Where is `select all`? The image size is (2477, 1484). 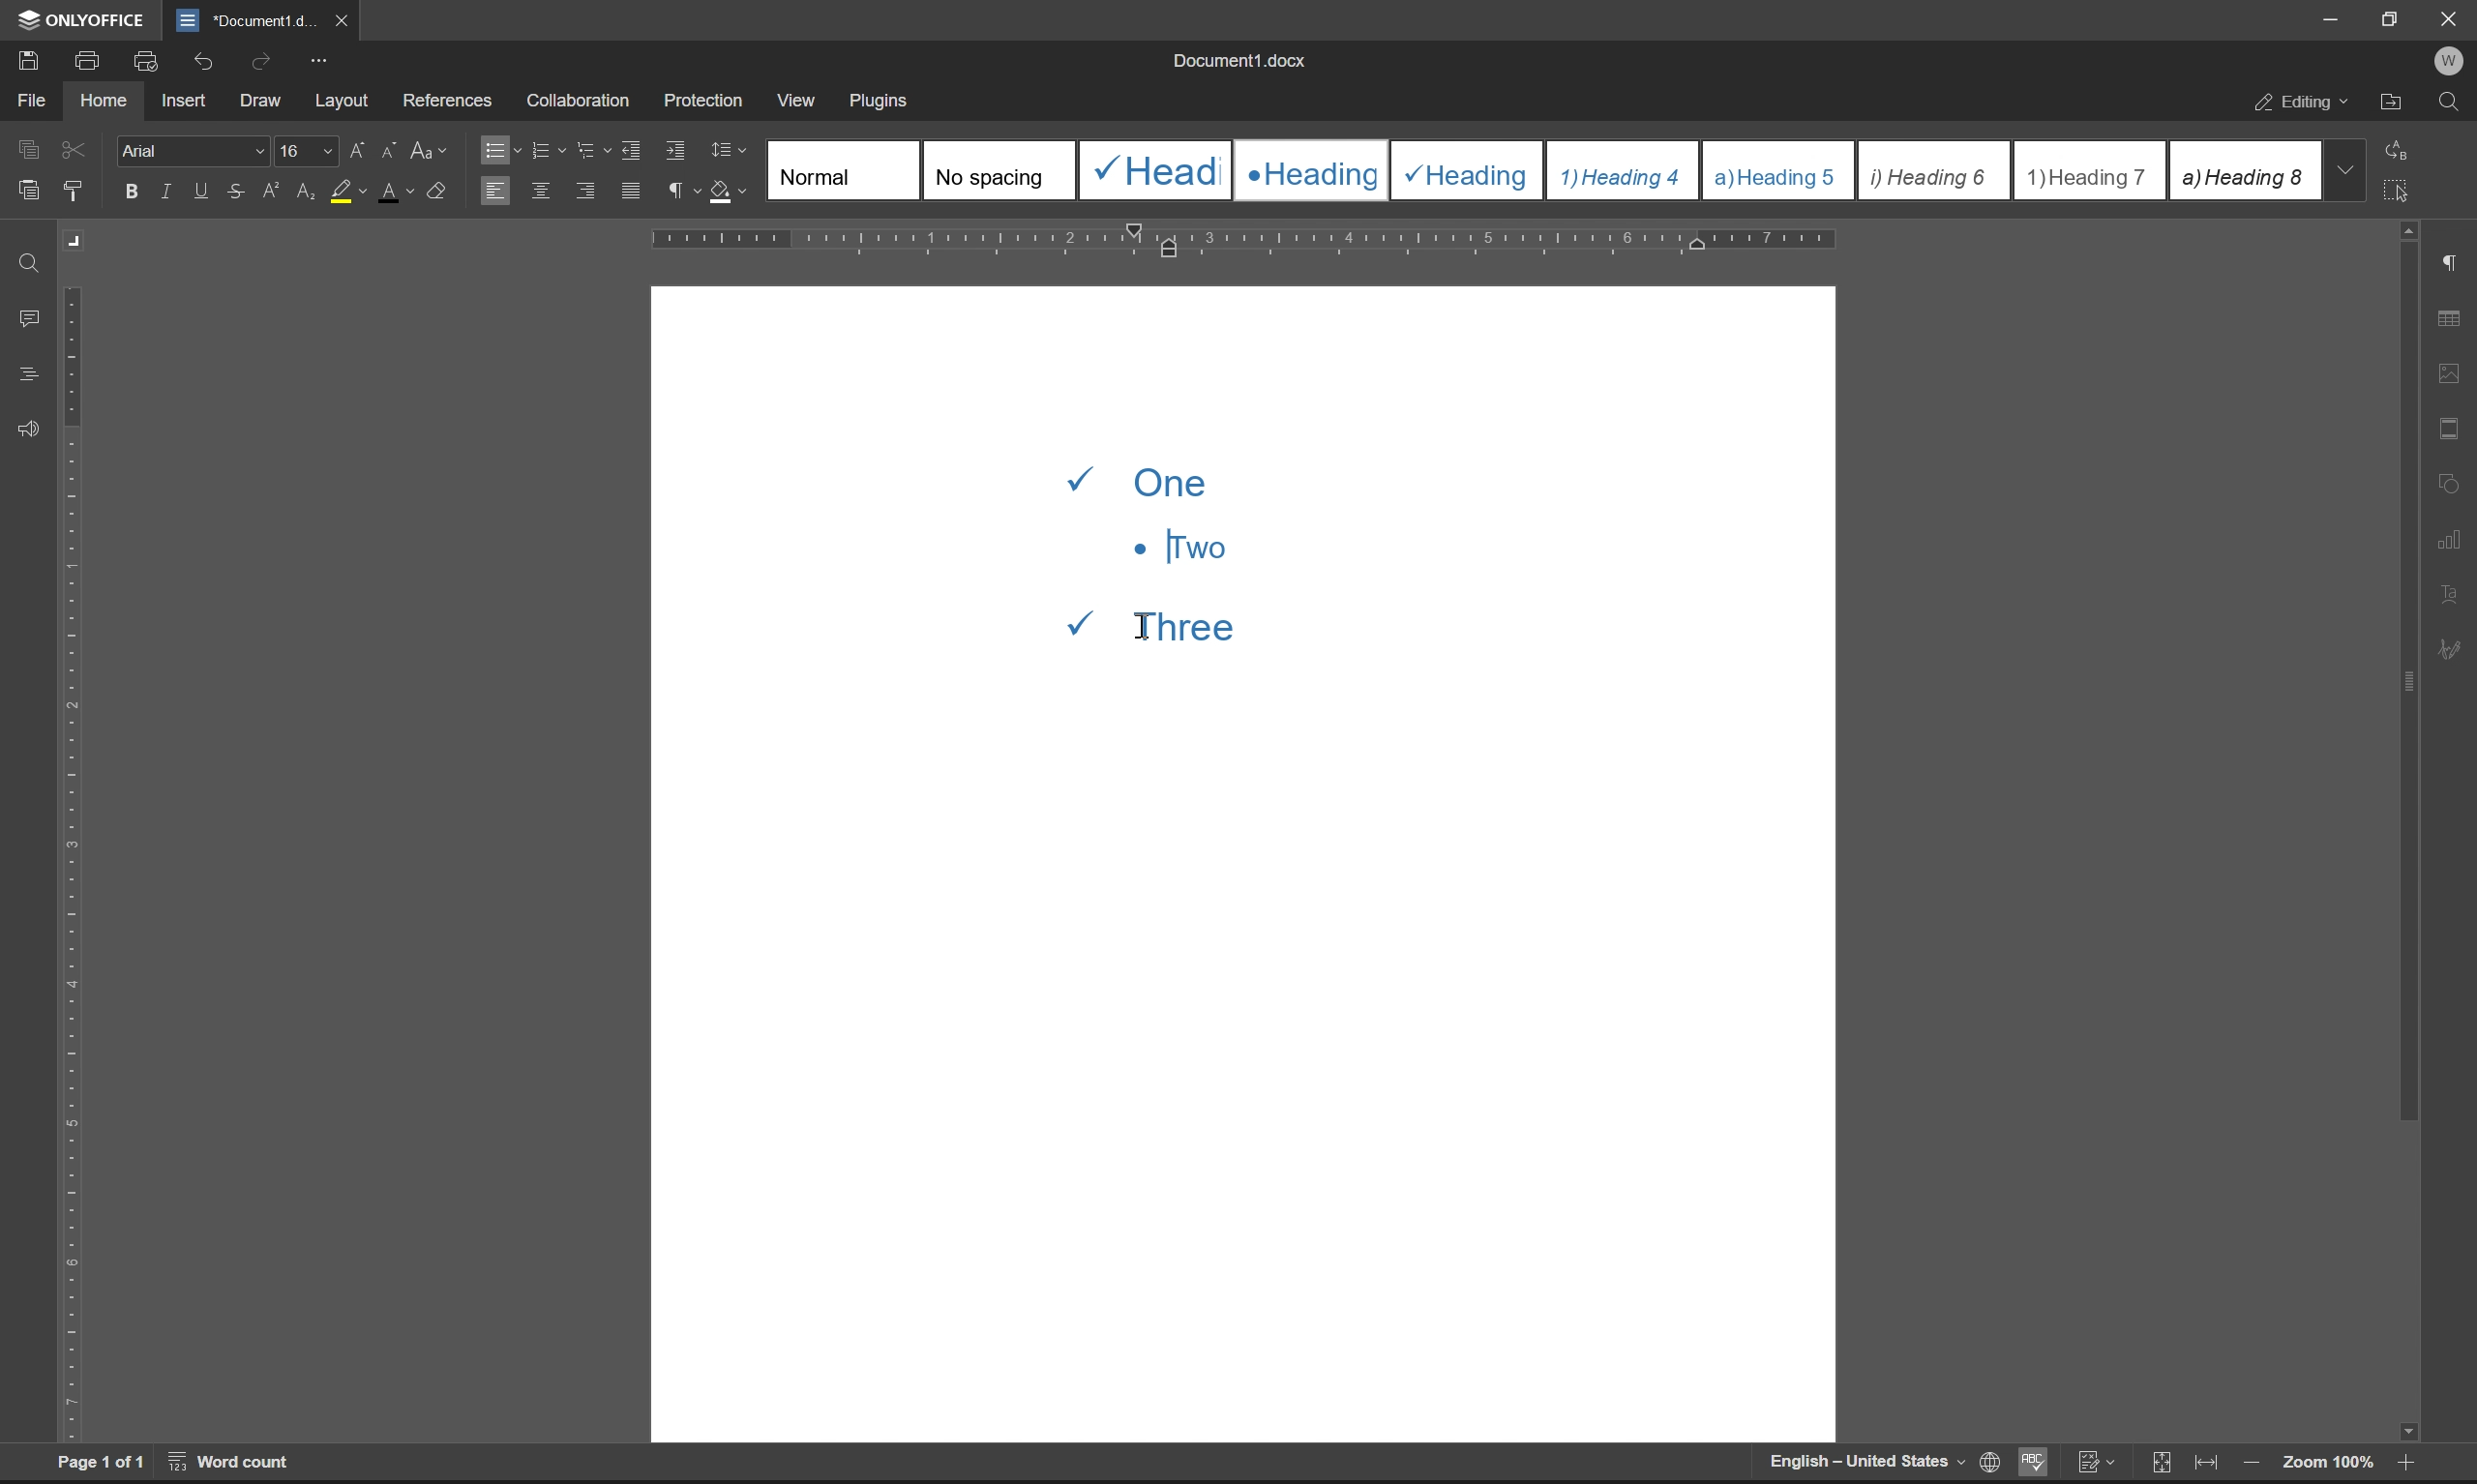
select all is located at coordinates (2401, 189).